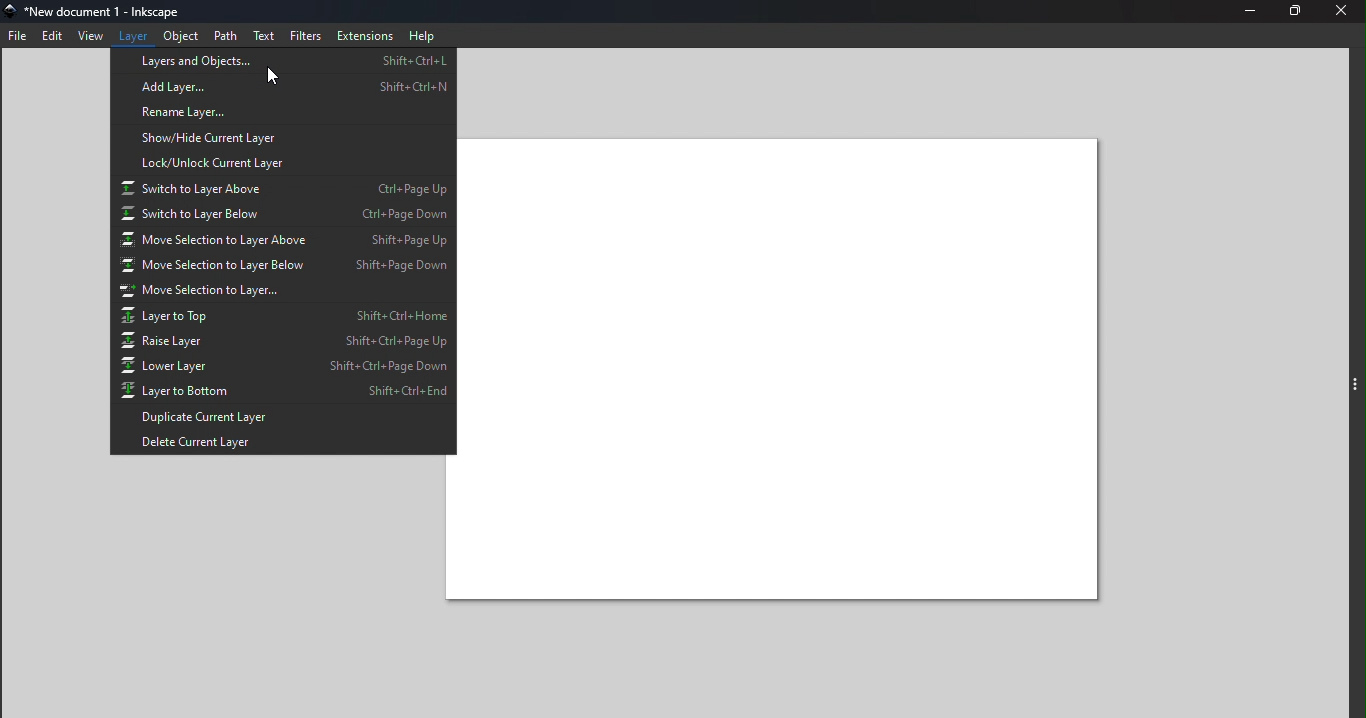  I want to click on Lower layer, so click(285, 368).